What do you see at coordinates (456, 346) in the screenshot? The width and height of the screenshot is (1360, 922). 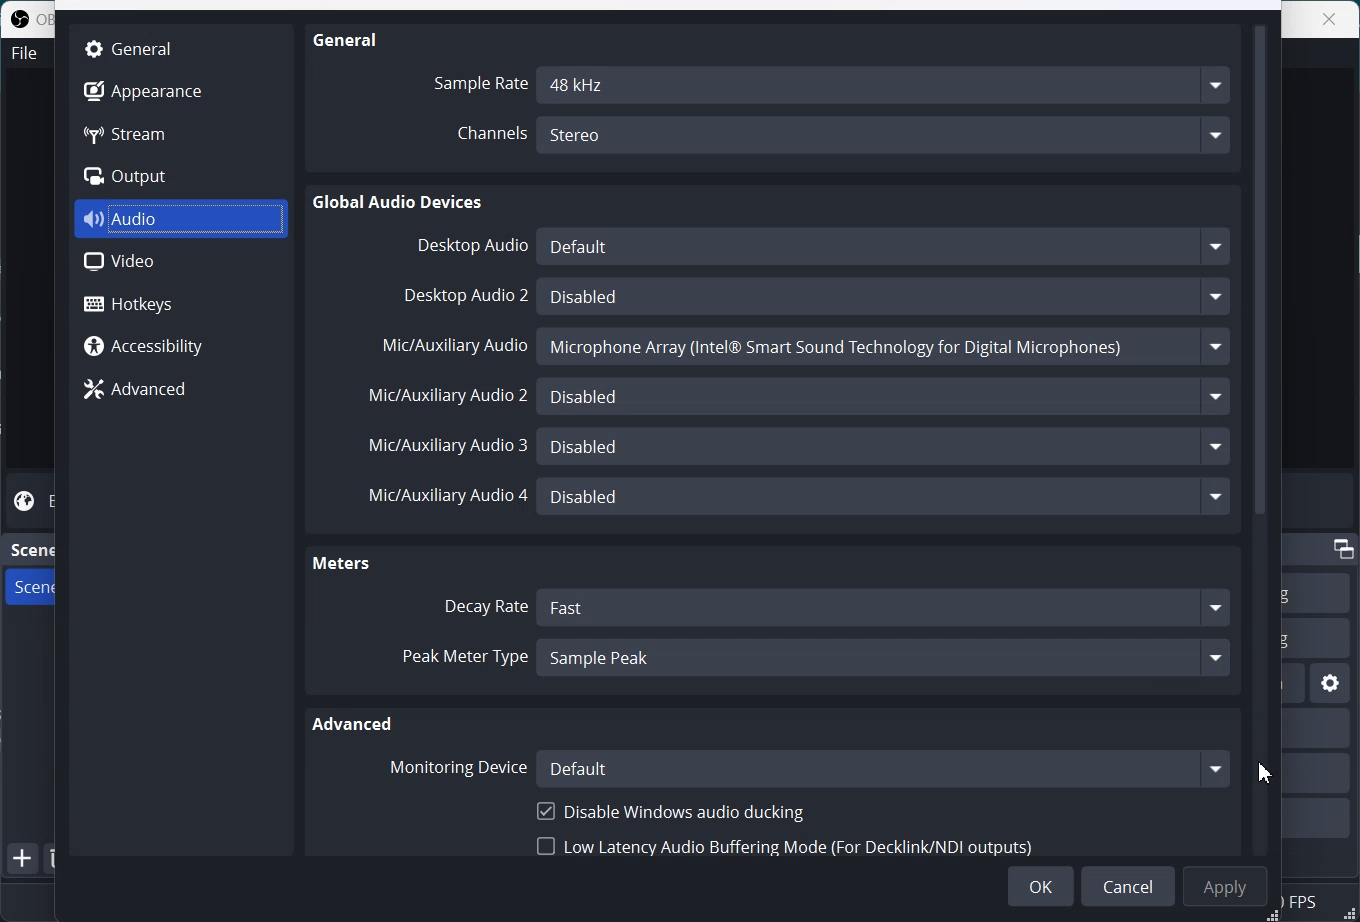 I see `Mic/Auxiliary Audio ` at bounding box center [456, 346].